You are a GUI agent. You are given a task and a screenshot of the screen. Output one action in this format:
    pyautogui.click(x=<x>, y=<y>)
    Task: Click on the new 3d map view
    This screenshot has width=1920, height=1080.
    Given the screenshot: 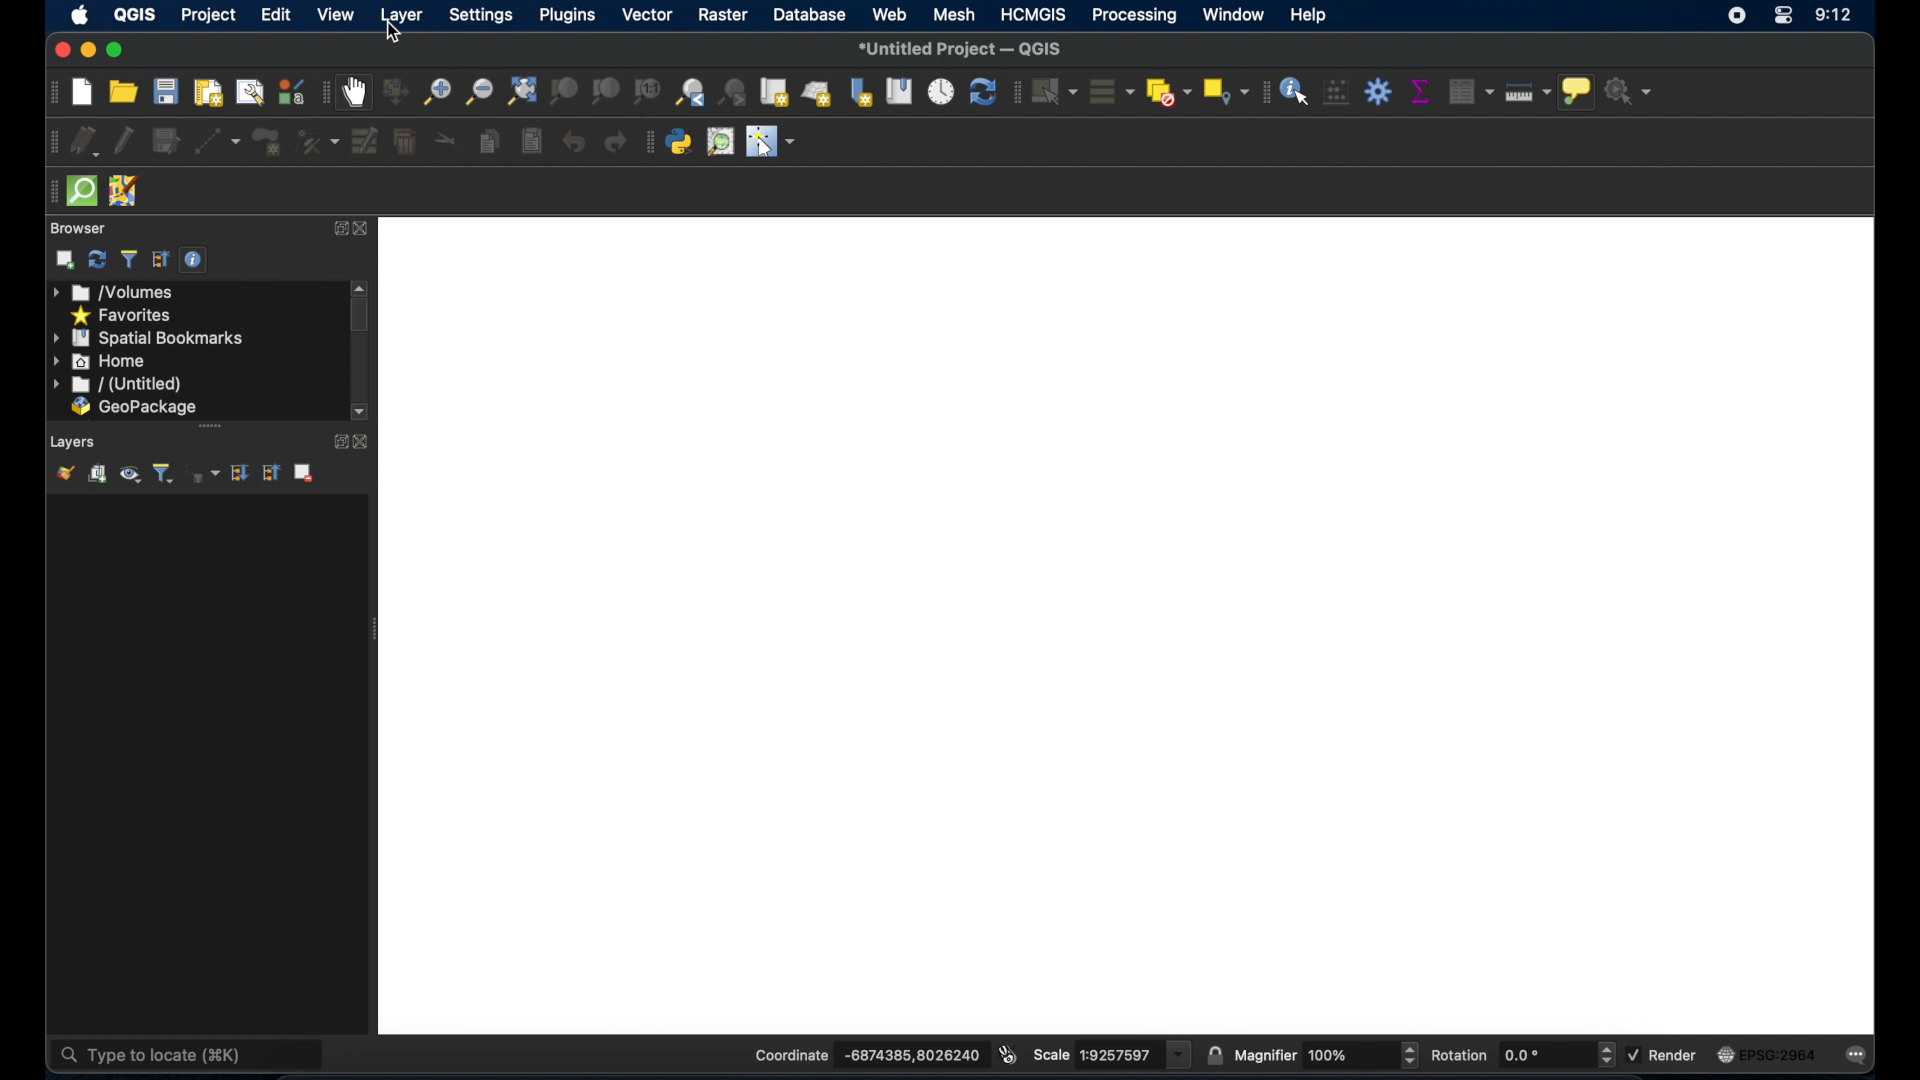 What is the action you would take?
    pyautogui.click(x=818, y=95)
    